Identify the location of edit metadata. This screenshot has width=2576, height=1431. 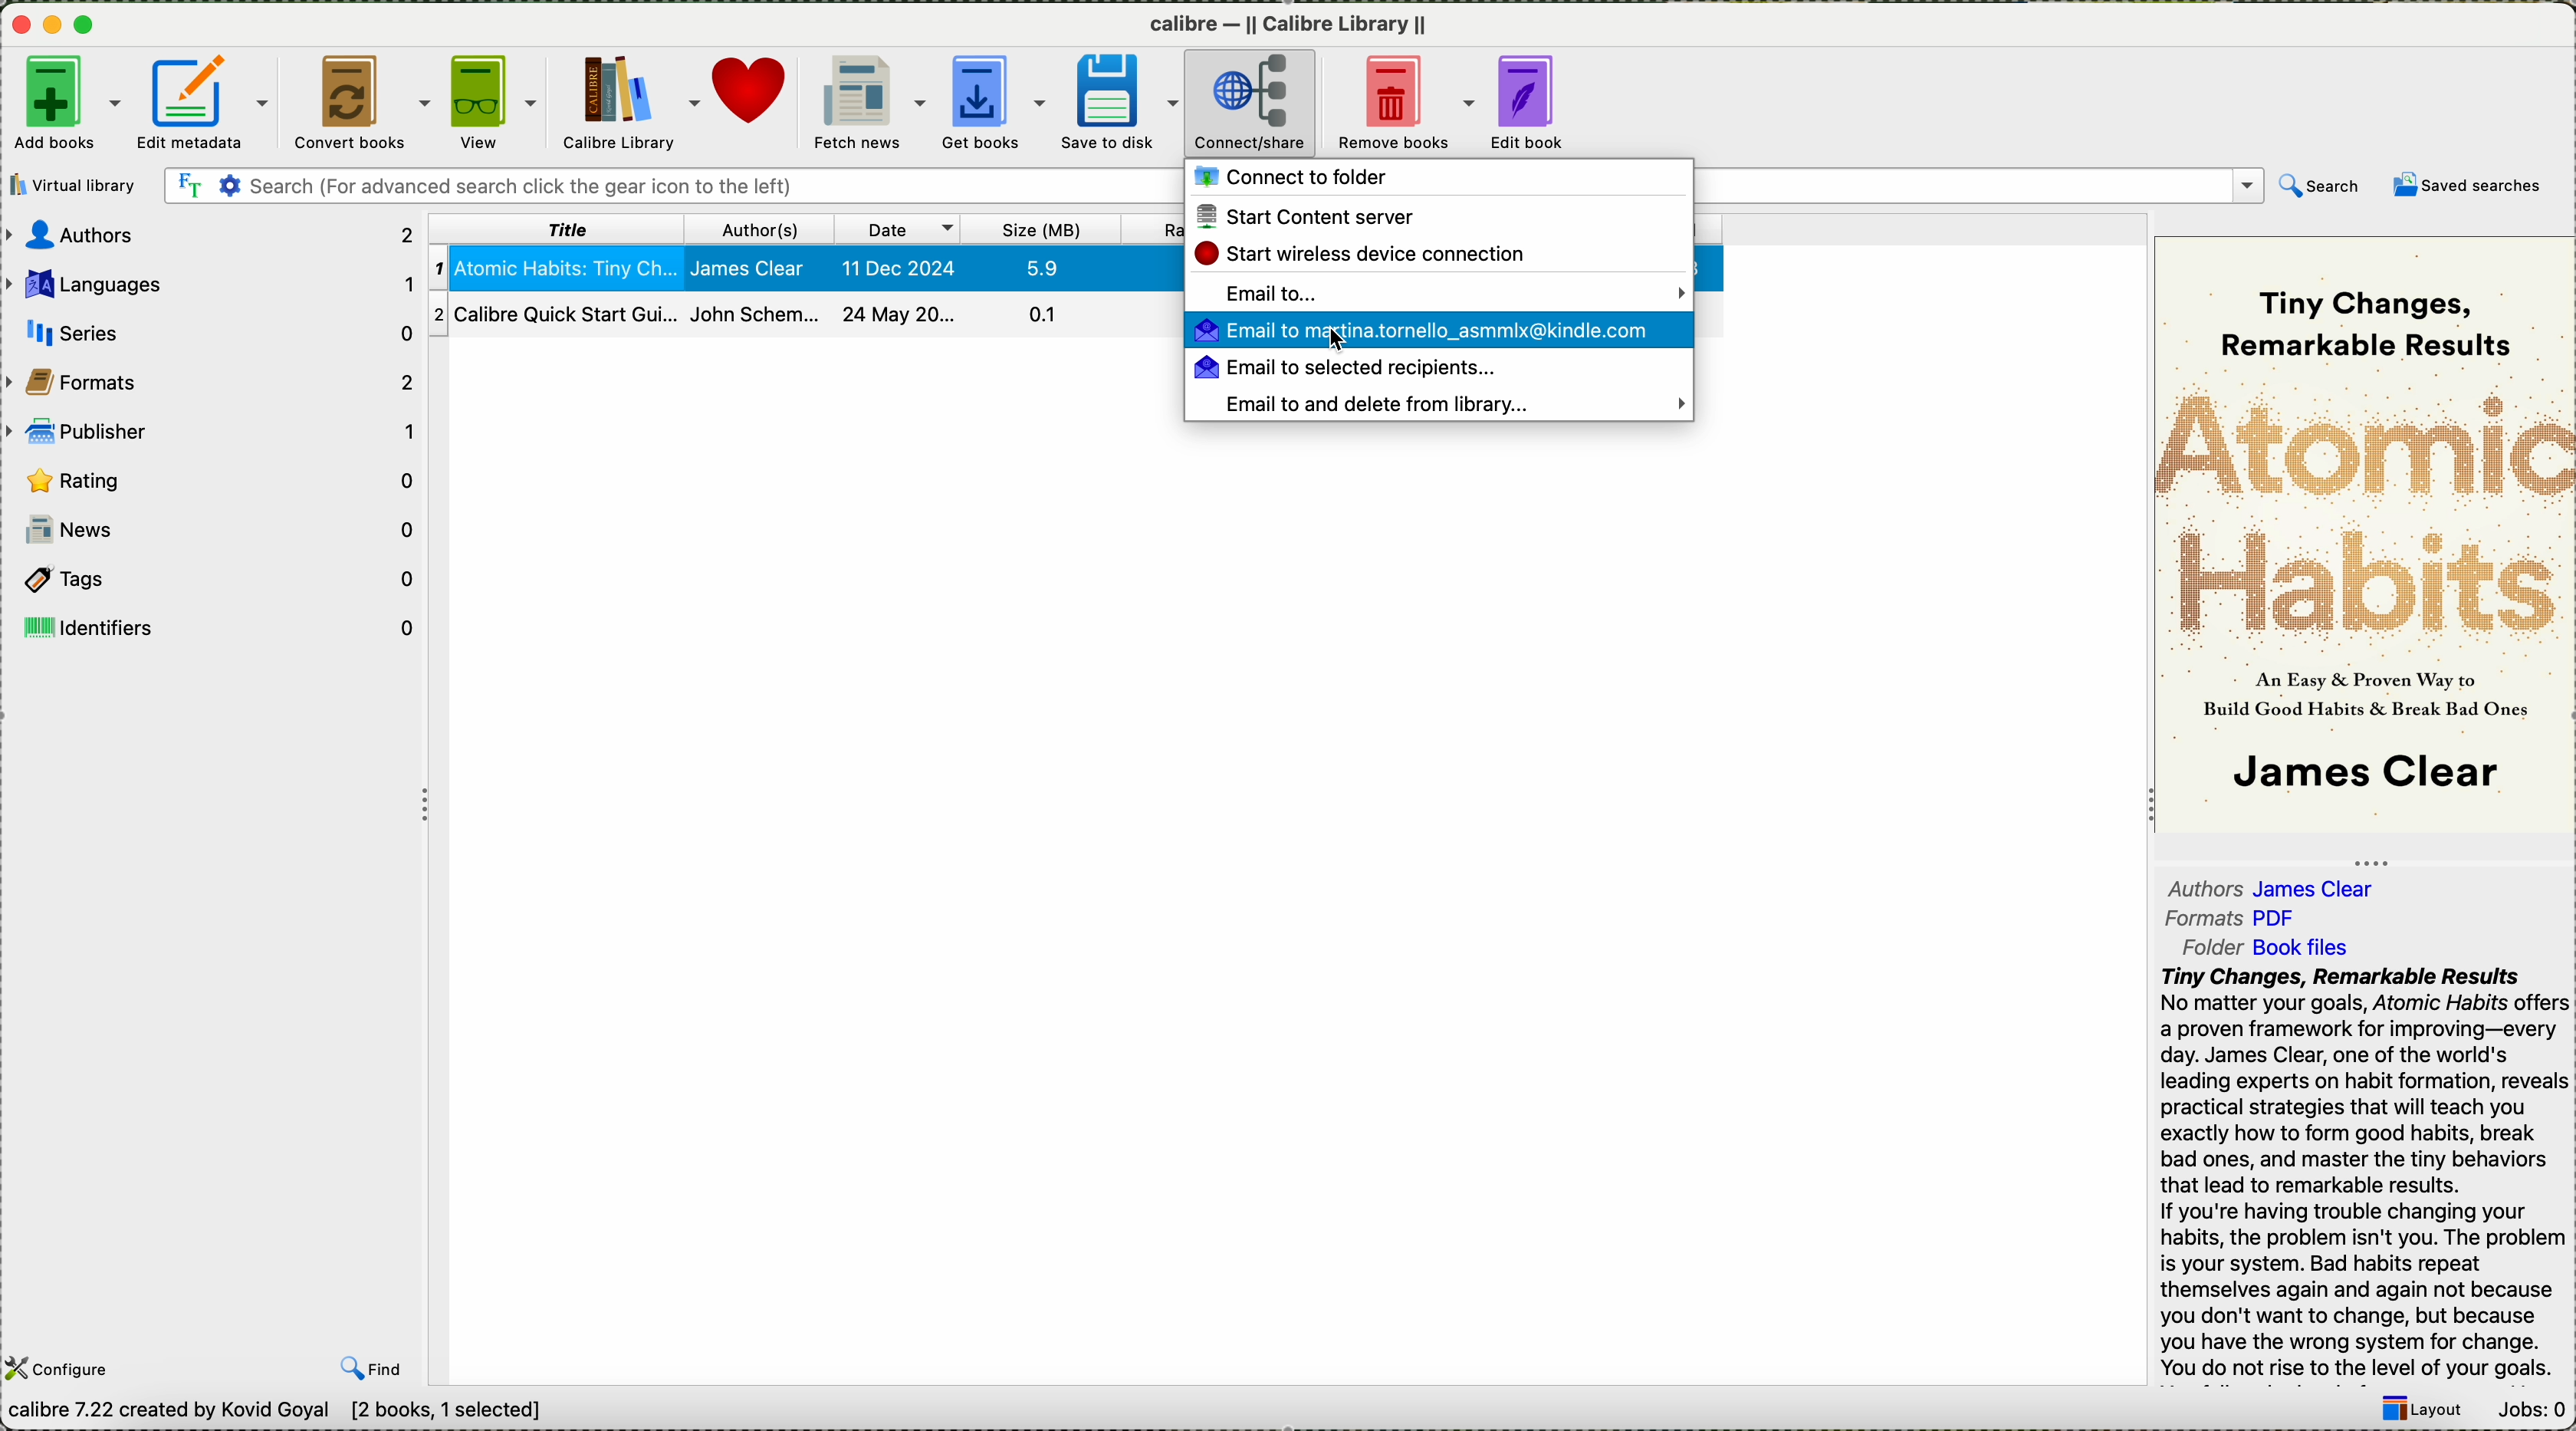
(206, 102).